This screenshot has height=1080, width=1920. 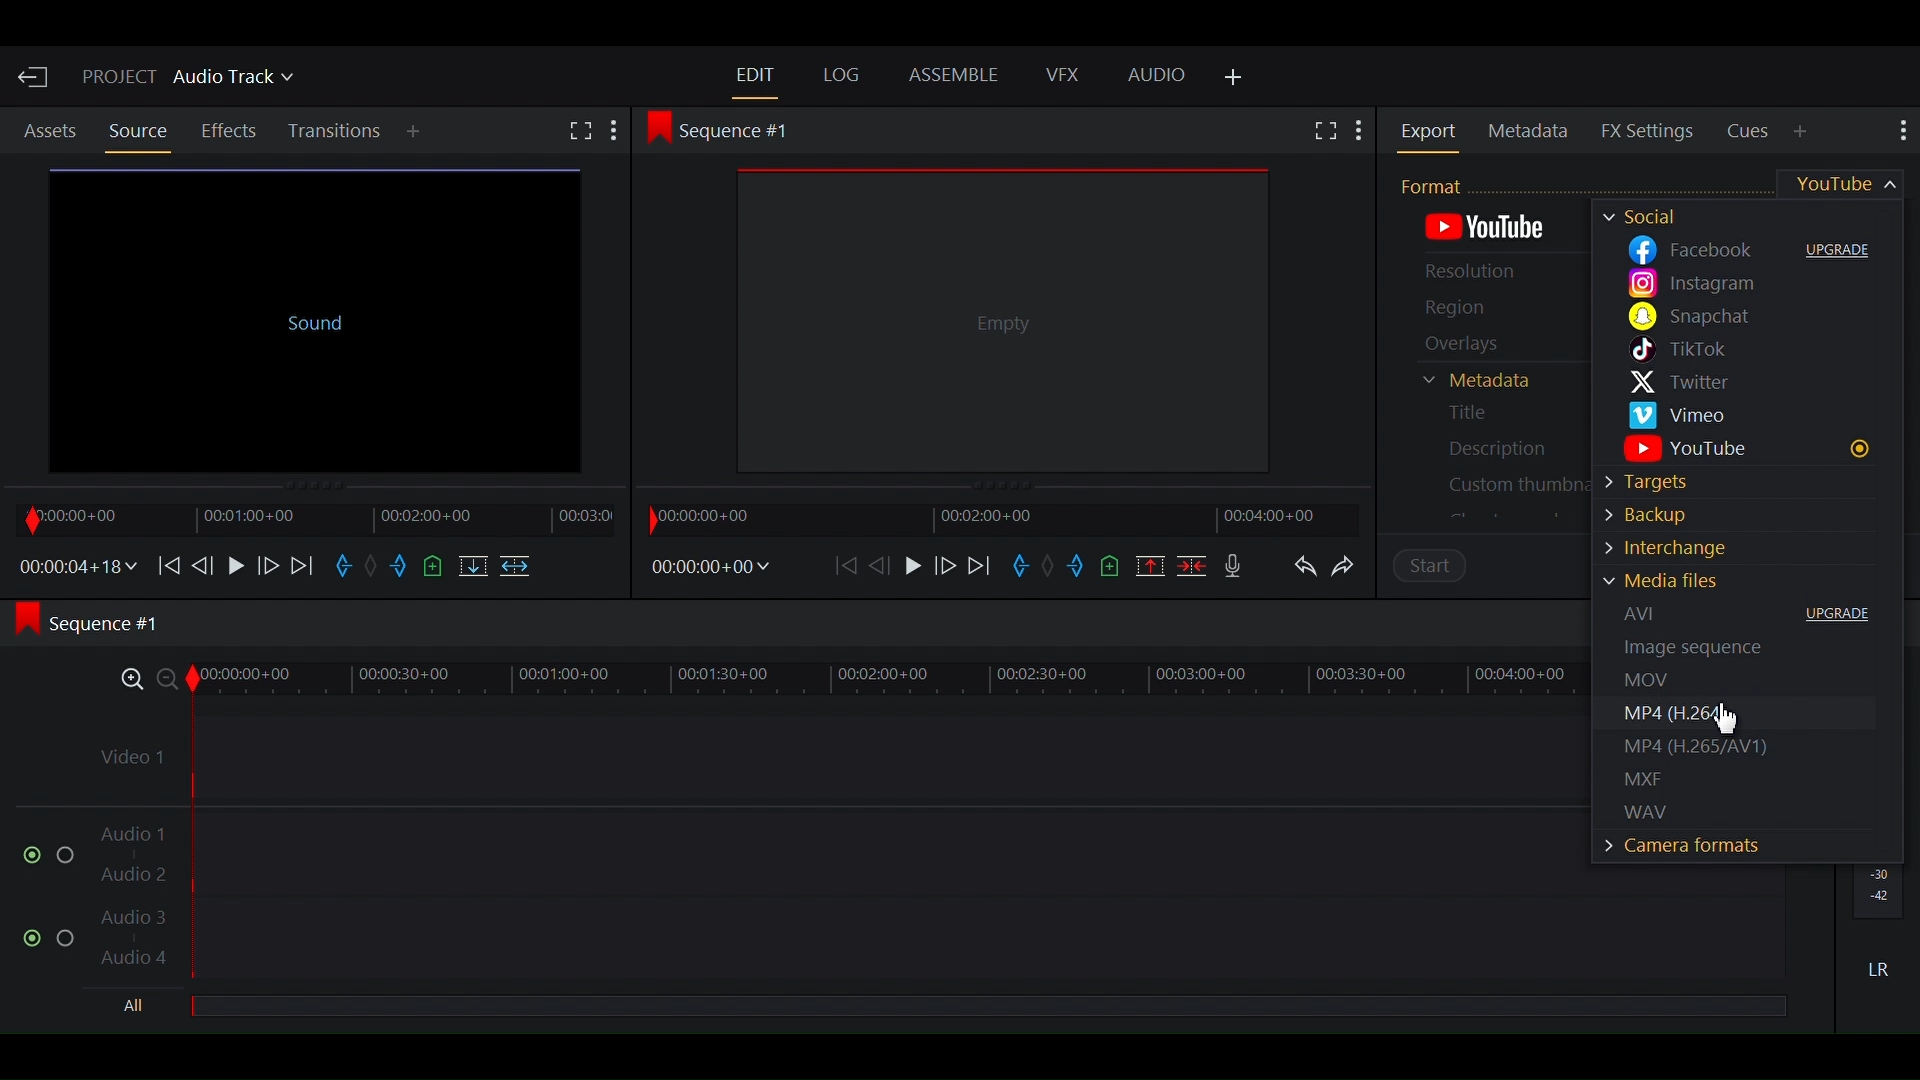 I want to click on More, so click(x=621, y=131).